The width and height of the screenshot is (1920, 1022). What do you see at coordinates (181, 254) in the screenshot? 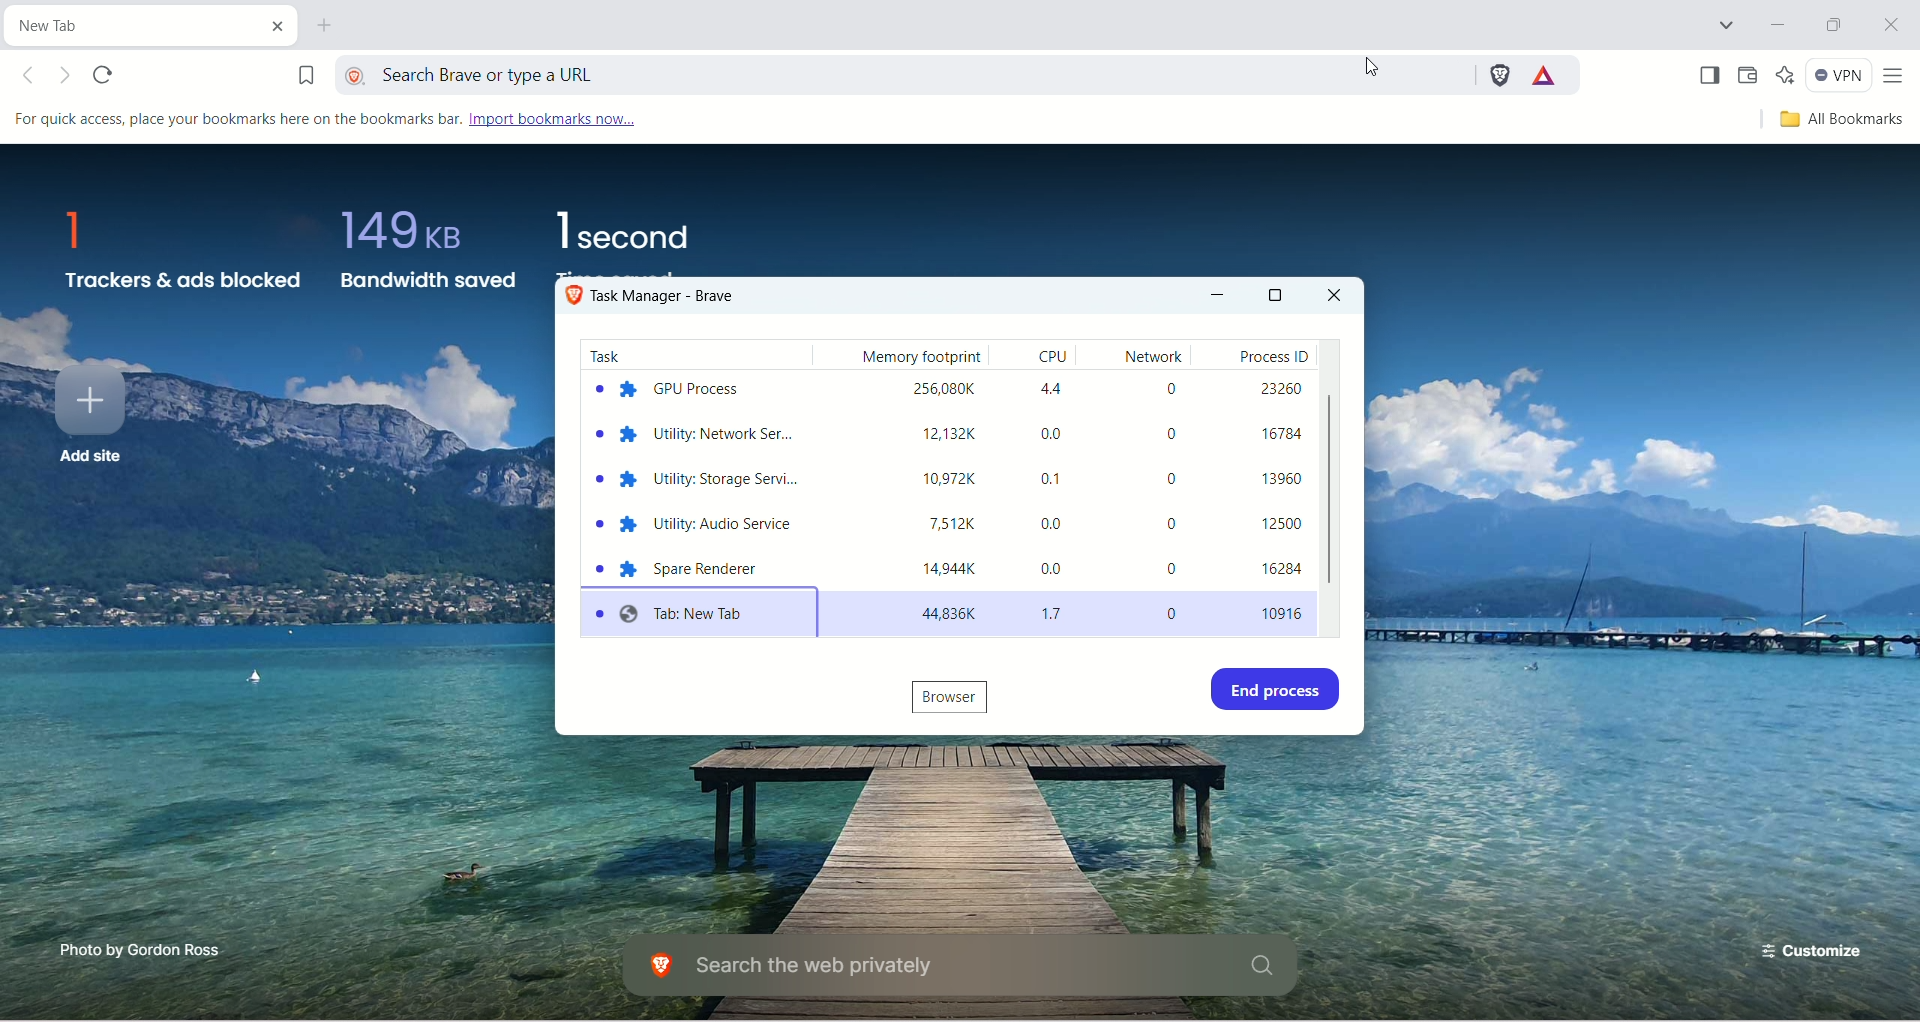
I see `trackers and ads blocked` at bounding box center [181, 254].